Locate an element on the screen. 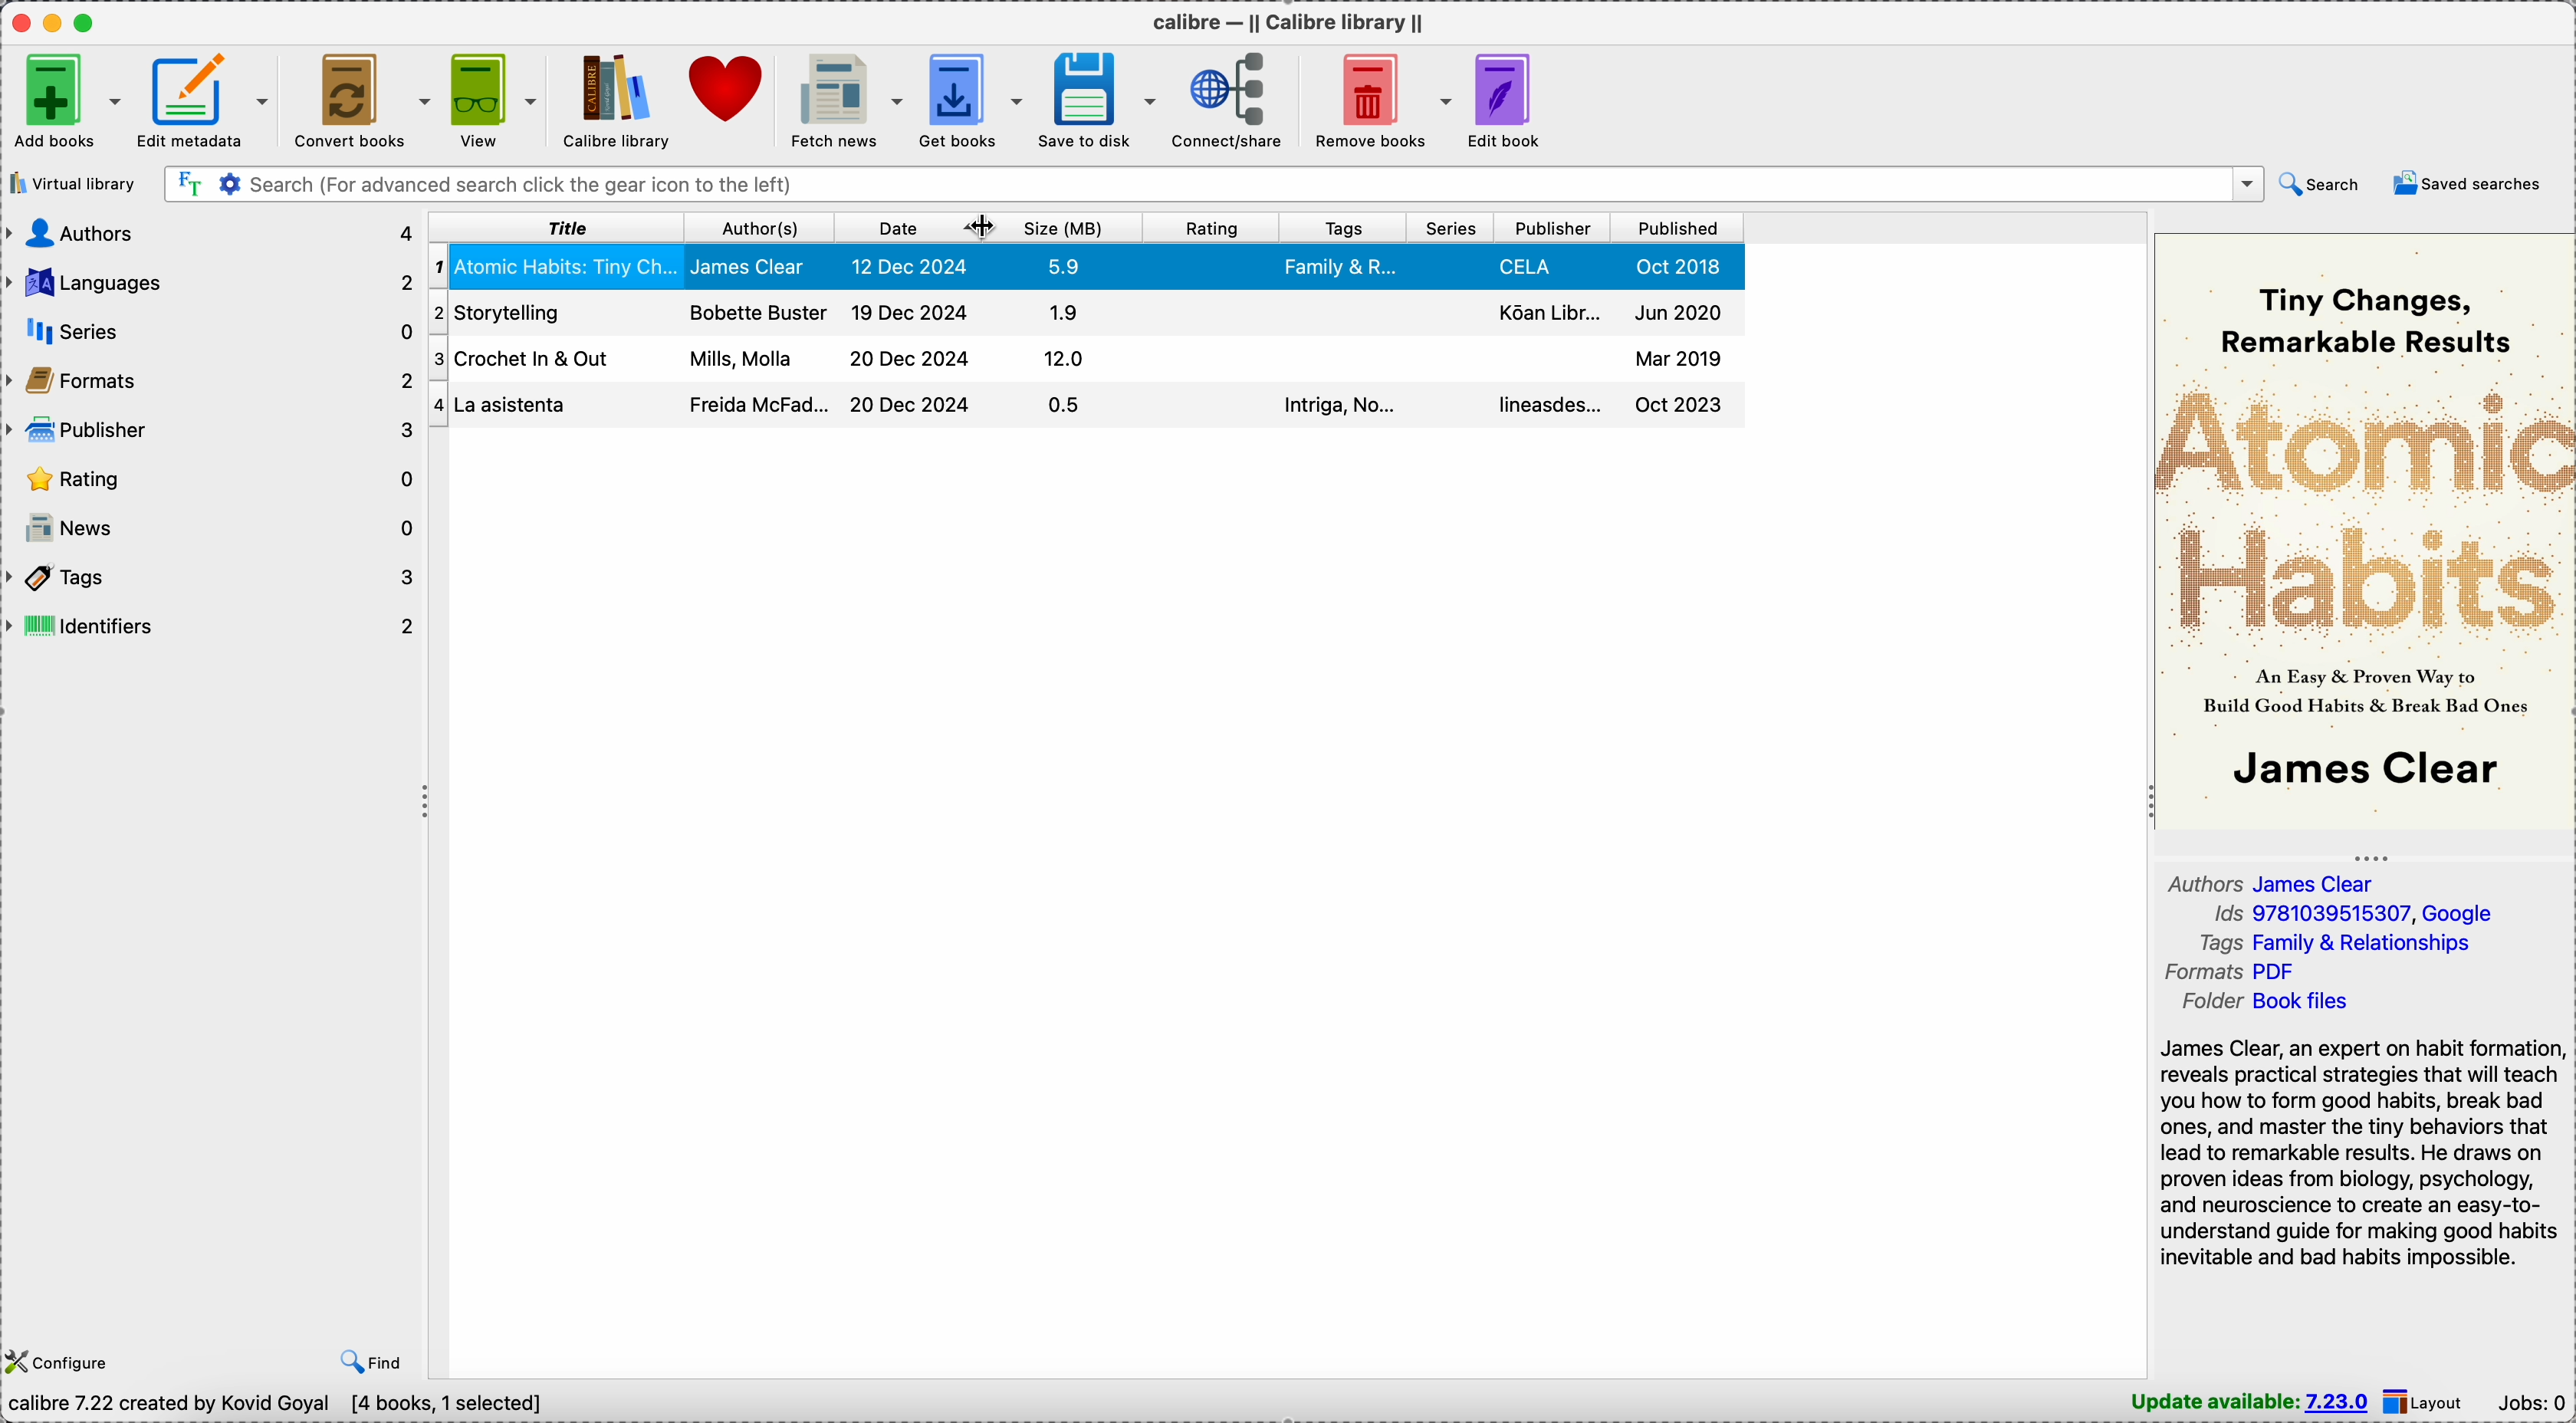 The height and width of the screenshot is (1423, 2576). James Clear, an expert on habit formation, reveals practical strategies that will teach you how to form good habits, break bad ones, and master the tiny behaviors that lead to remarkable results... is located at coordinates (2357, 1152).